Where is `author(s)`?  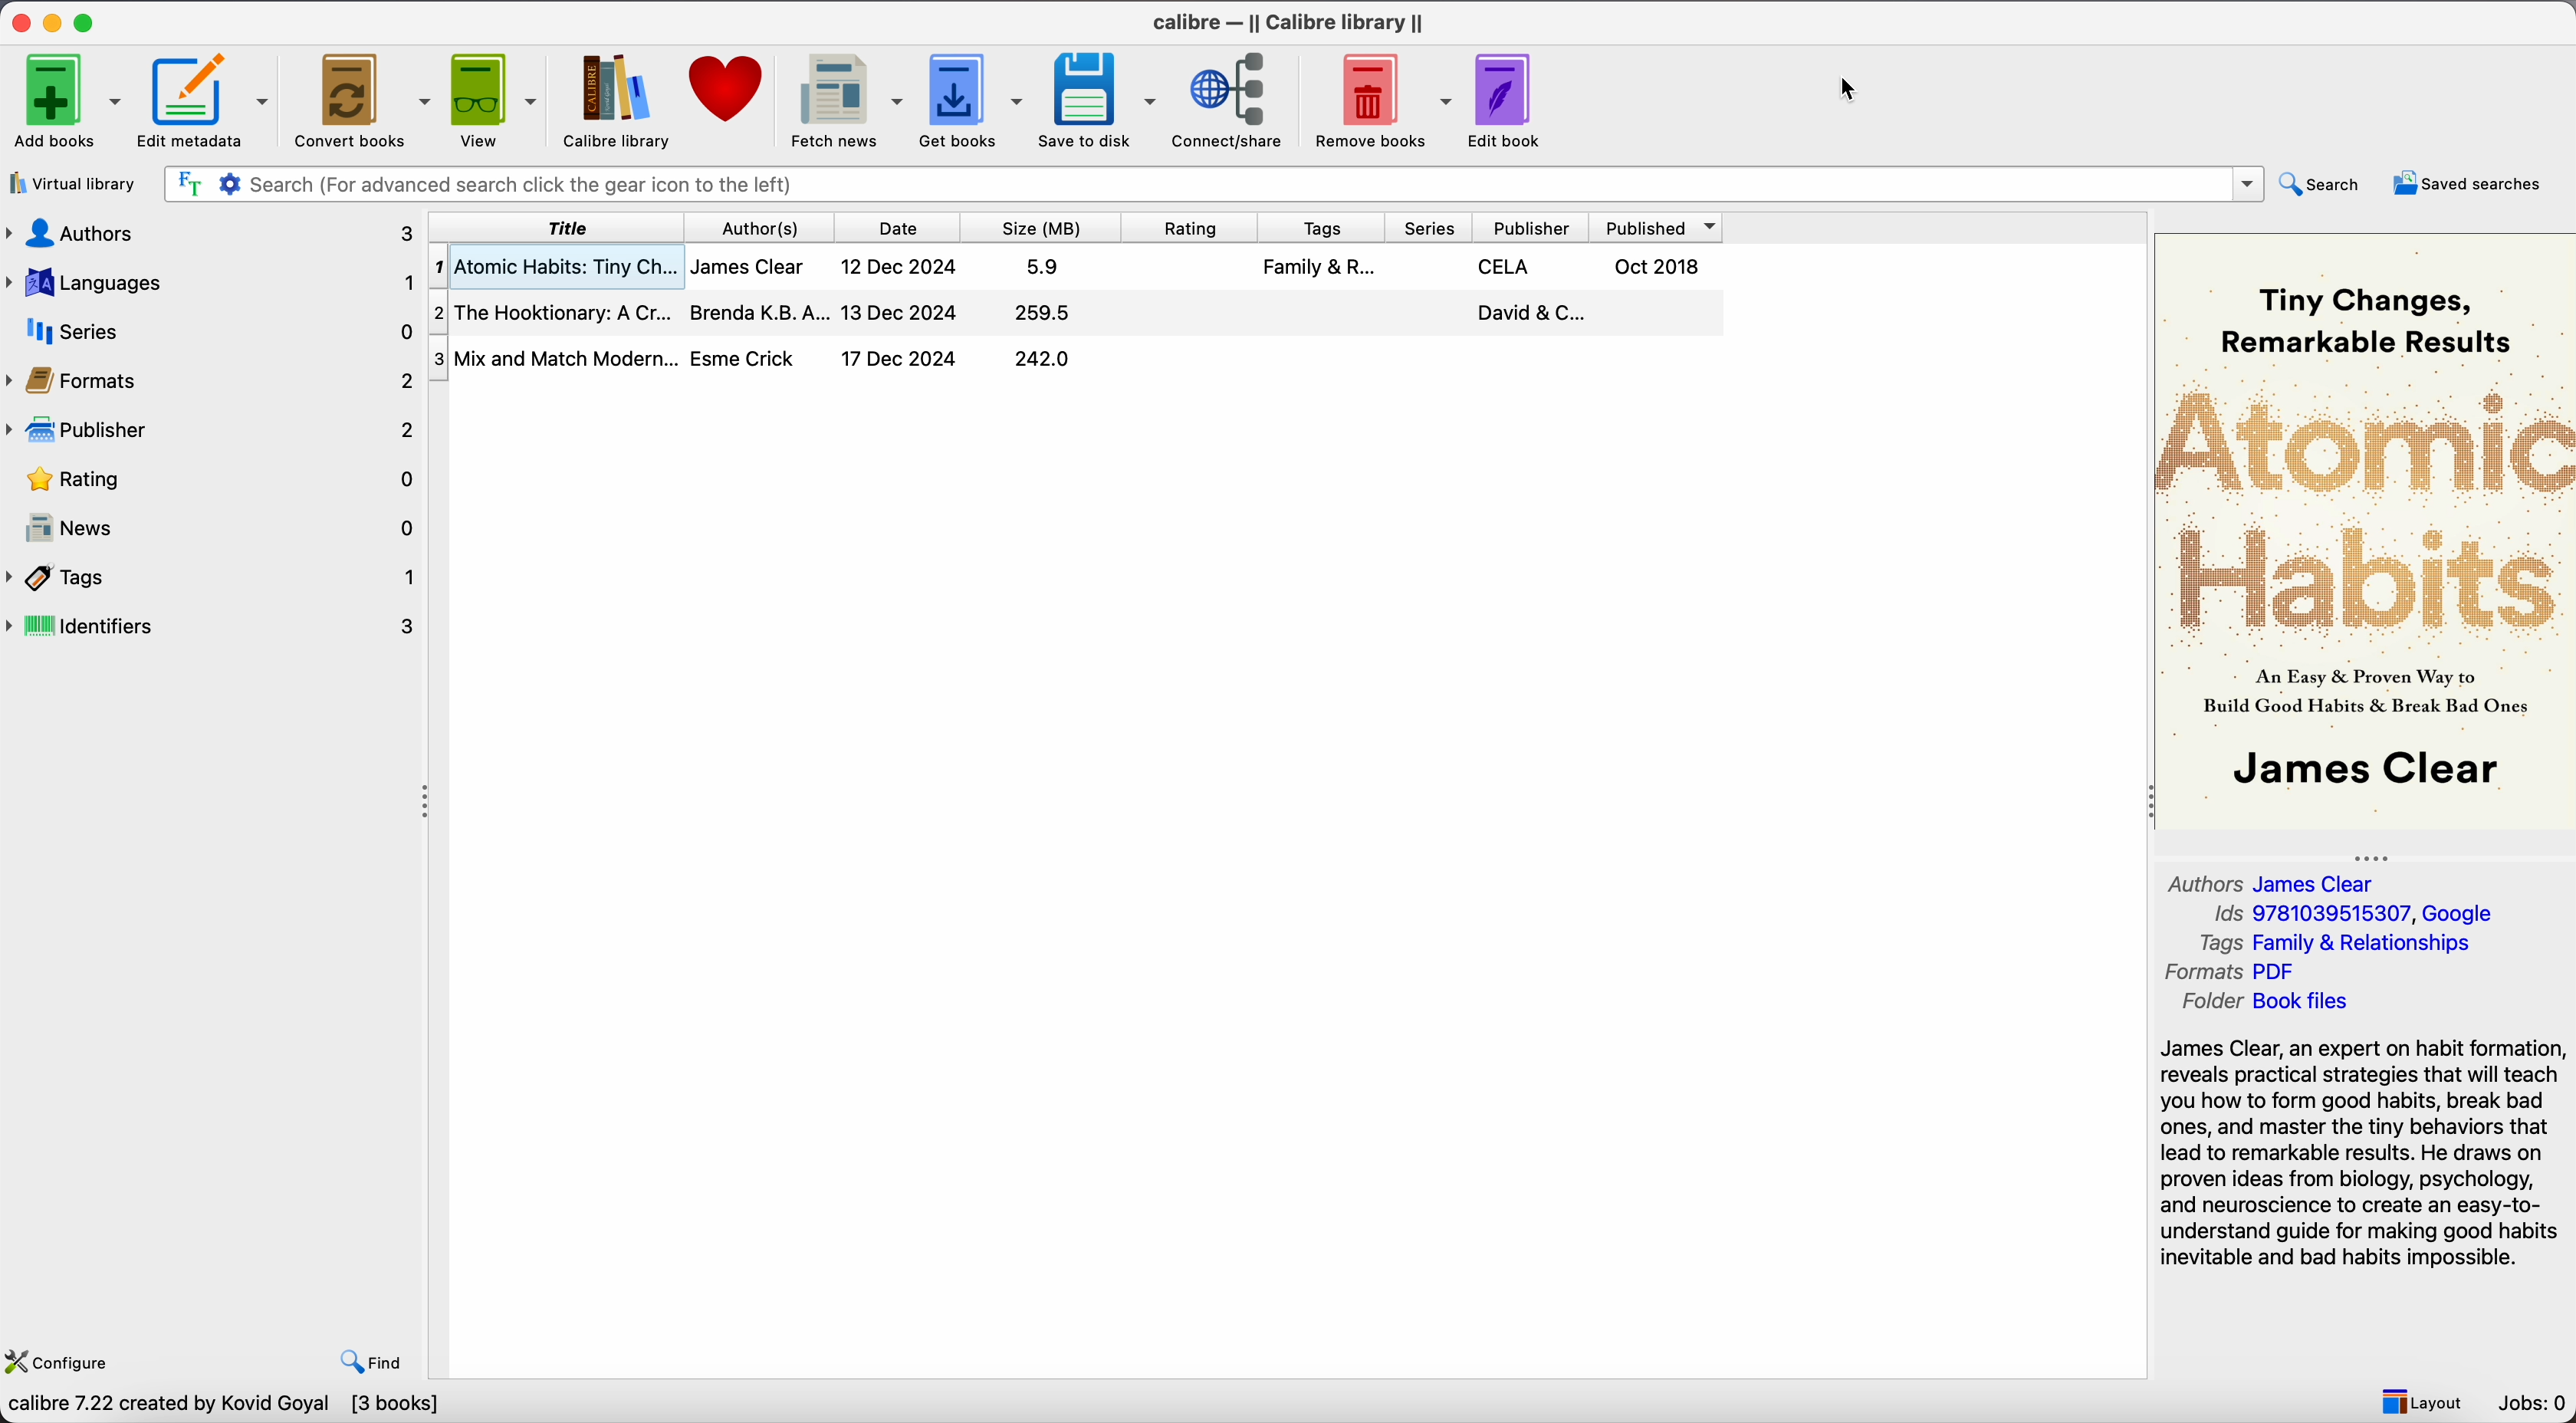
author(s) is located at coordinates (769, 228).